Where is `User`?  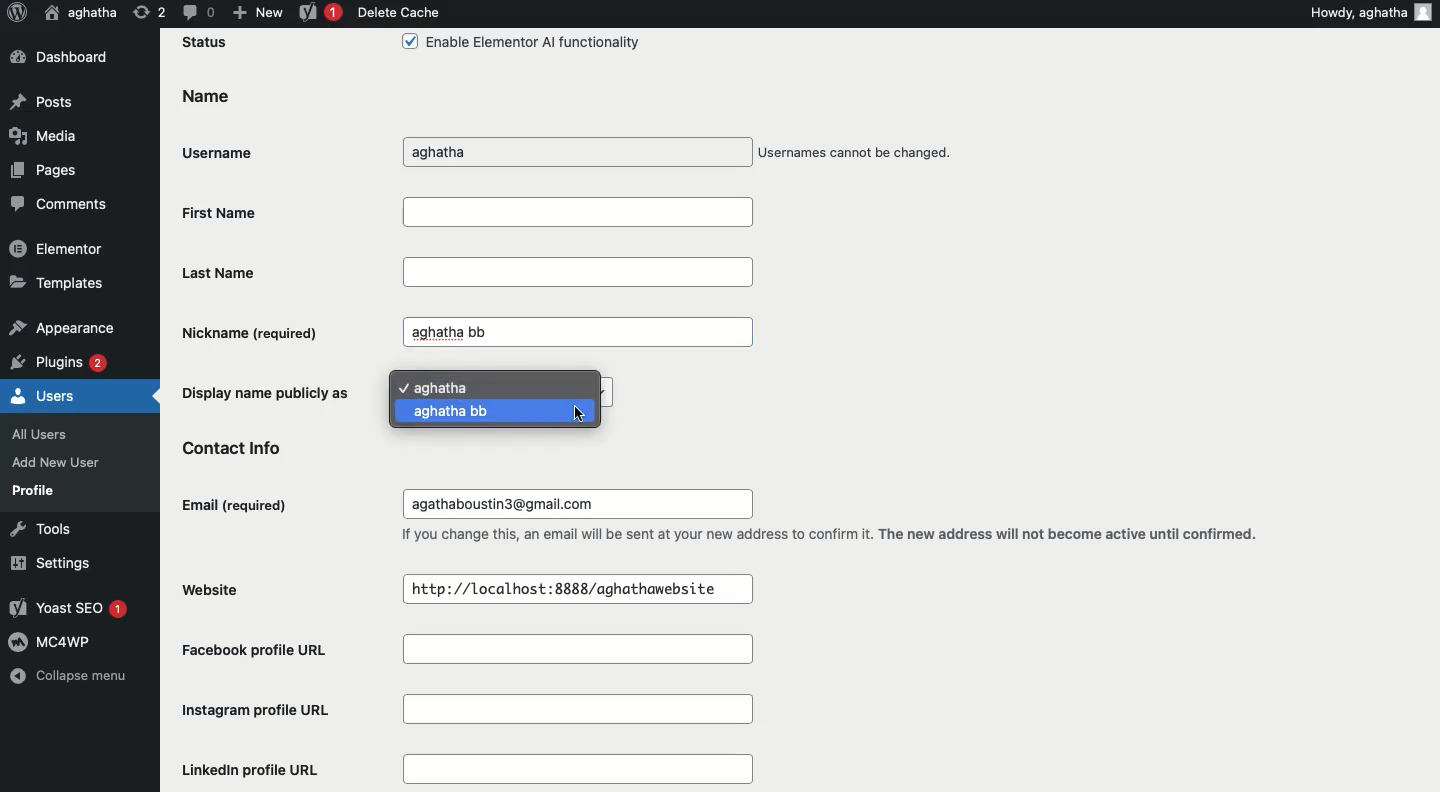 User is located at coordinates (82, 12).